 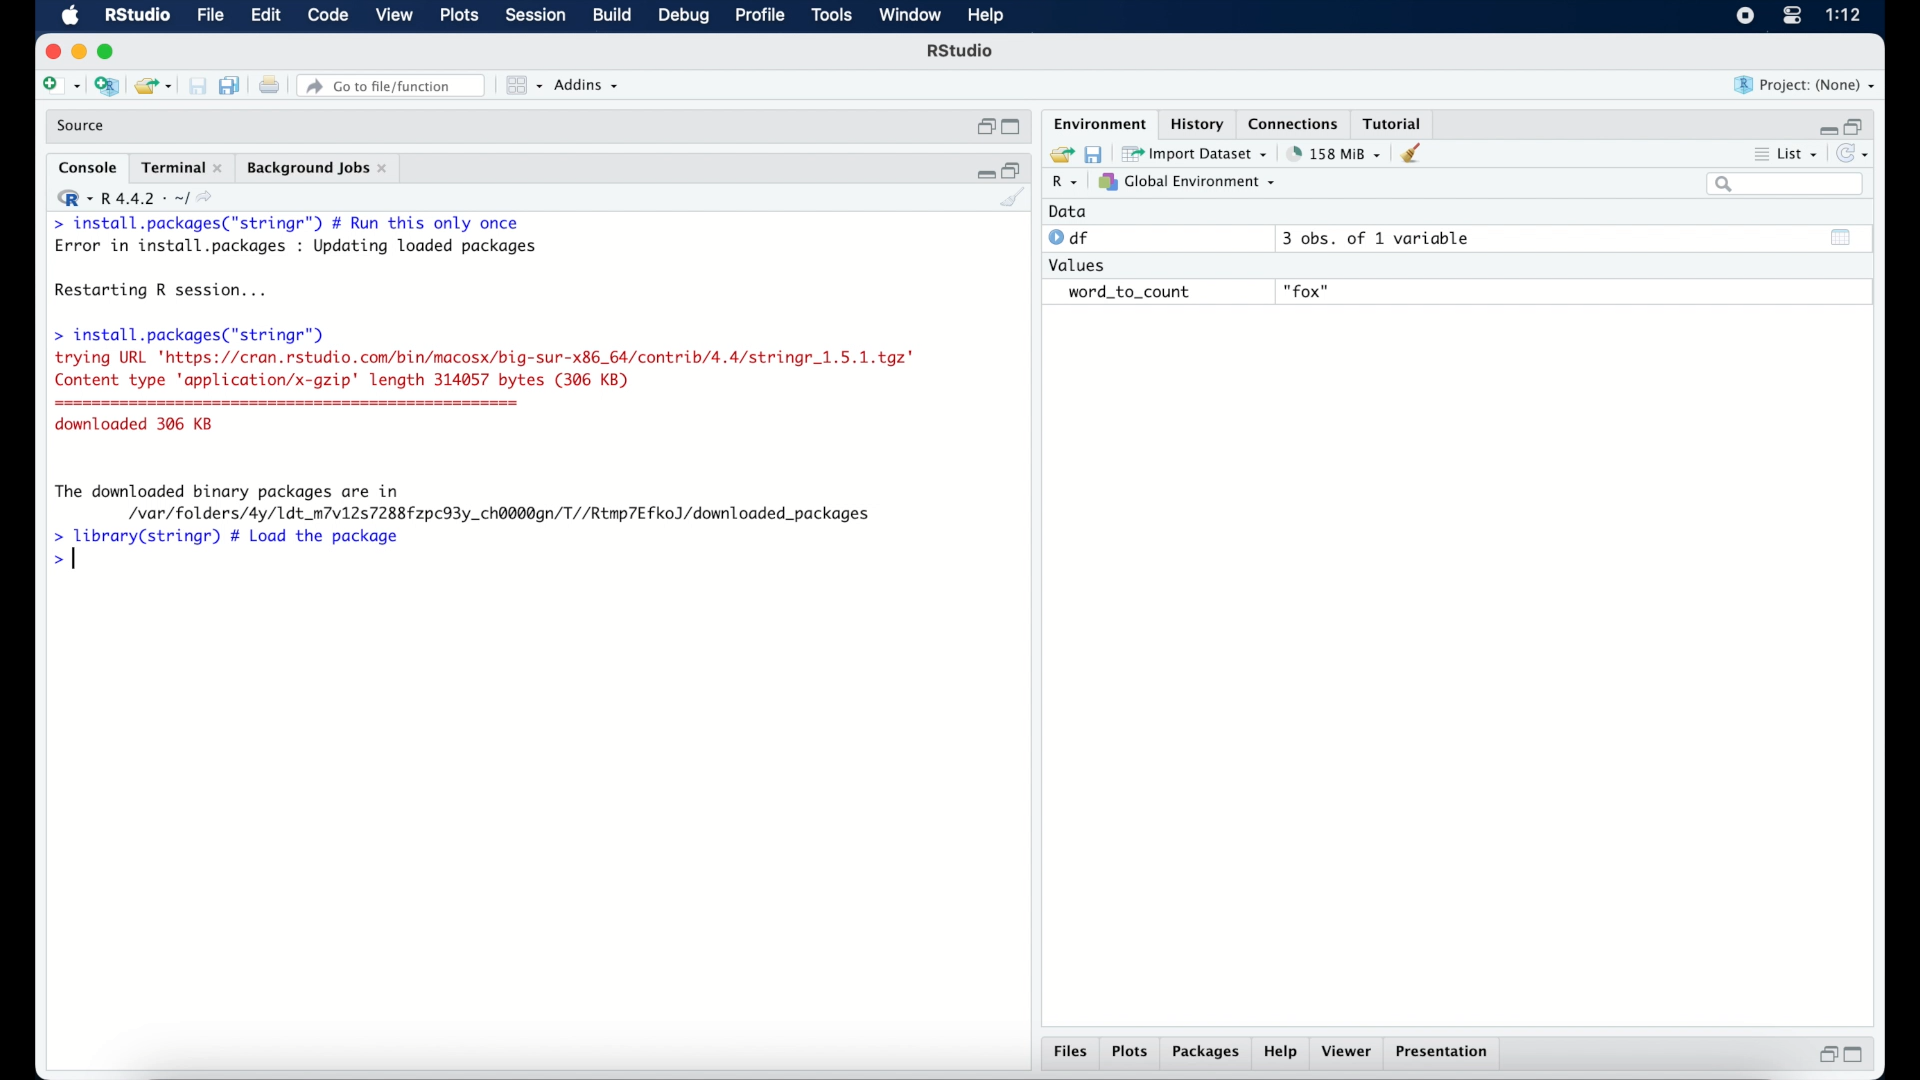 I want to click on source, so click(x=83, y=126).